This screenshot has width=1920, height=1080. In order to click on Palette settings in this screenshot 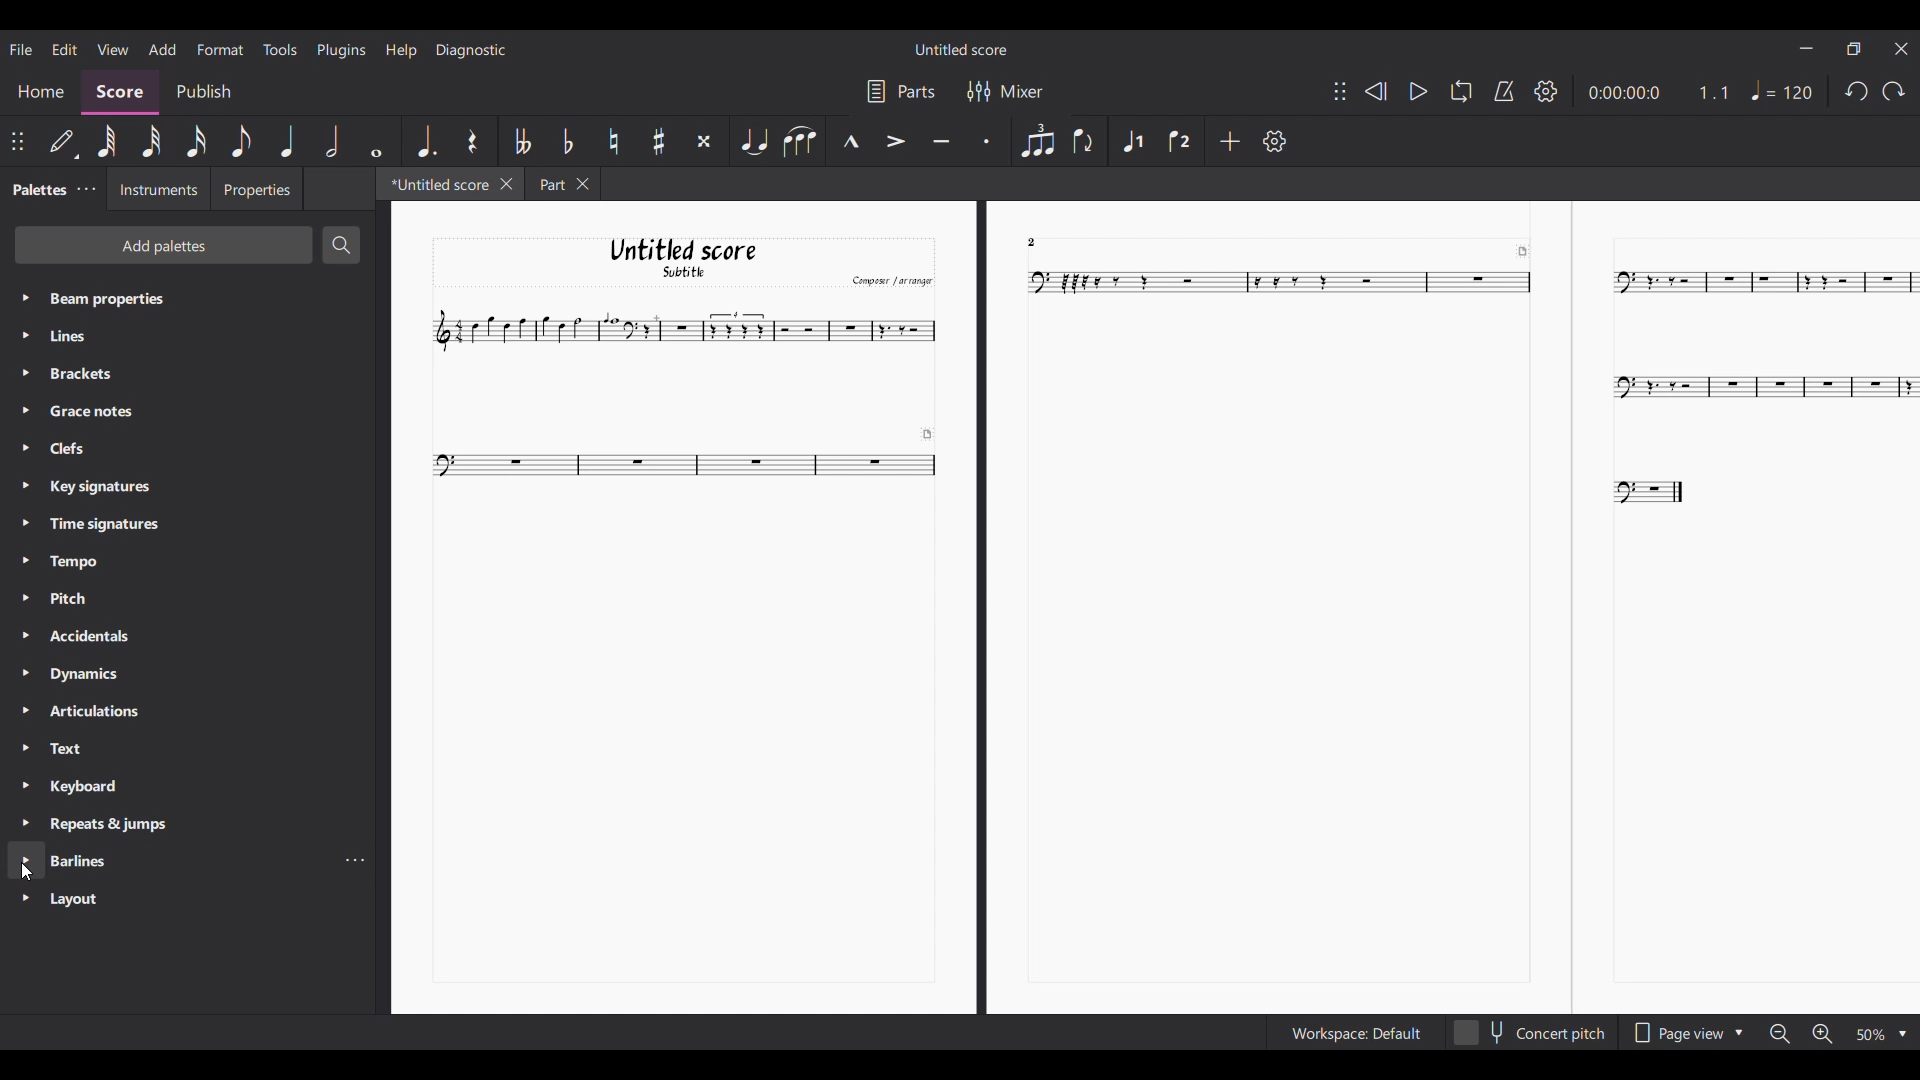, I will do `click(72, 600)`.